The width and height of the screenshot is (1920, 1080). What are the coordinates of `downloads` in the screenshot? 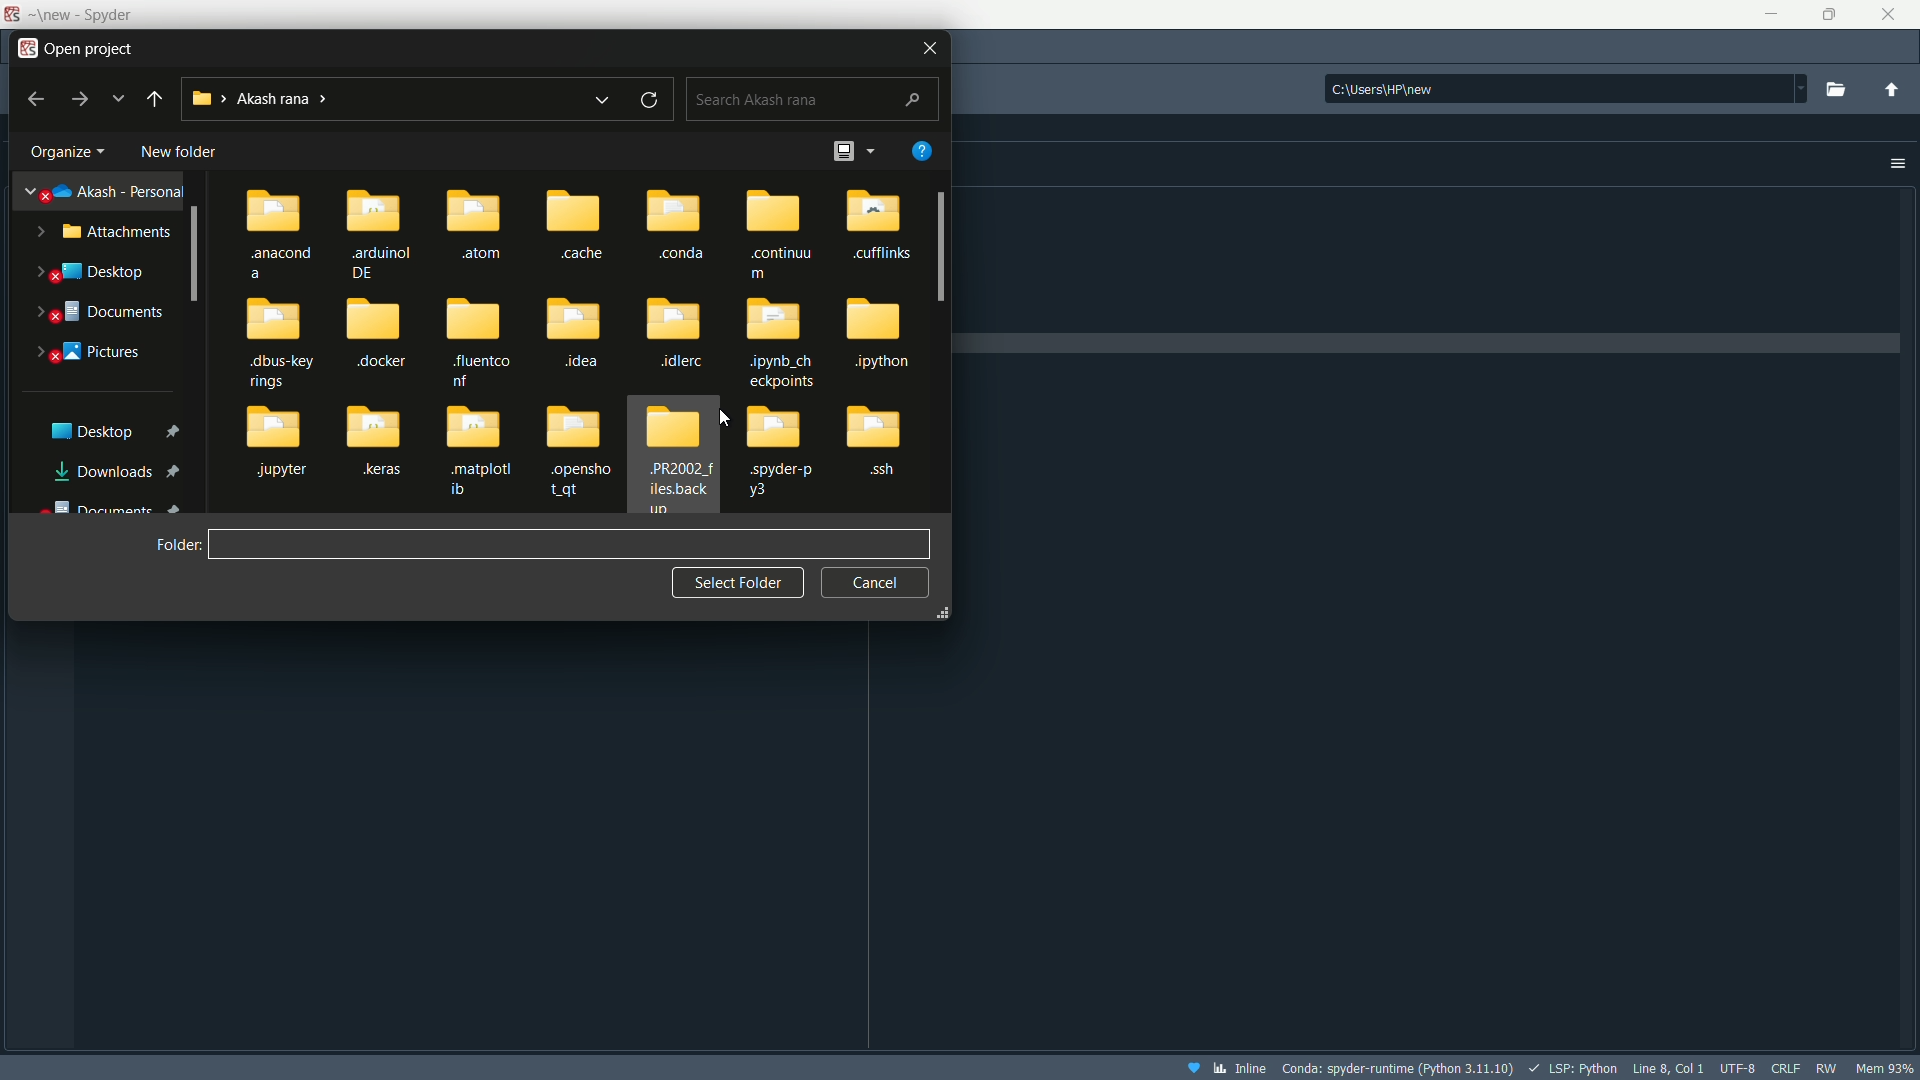 It's located at (122, 470).